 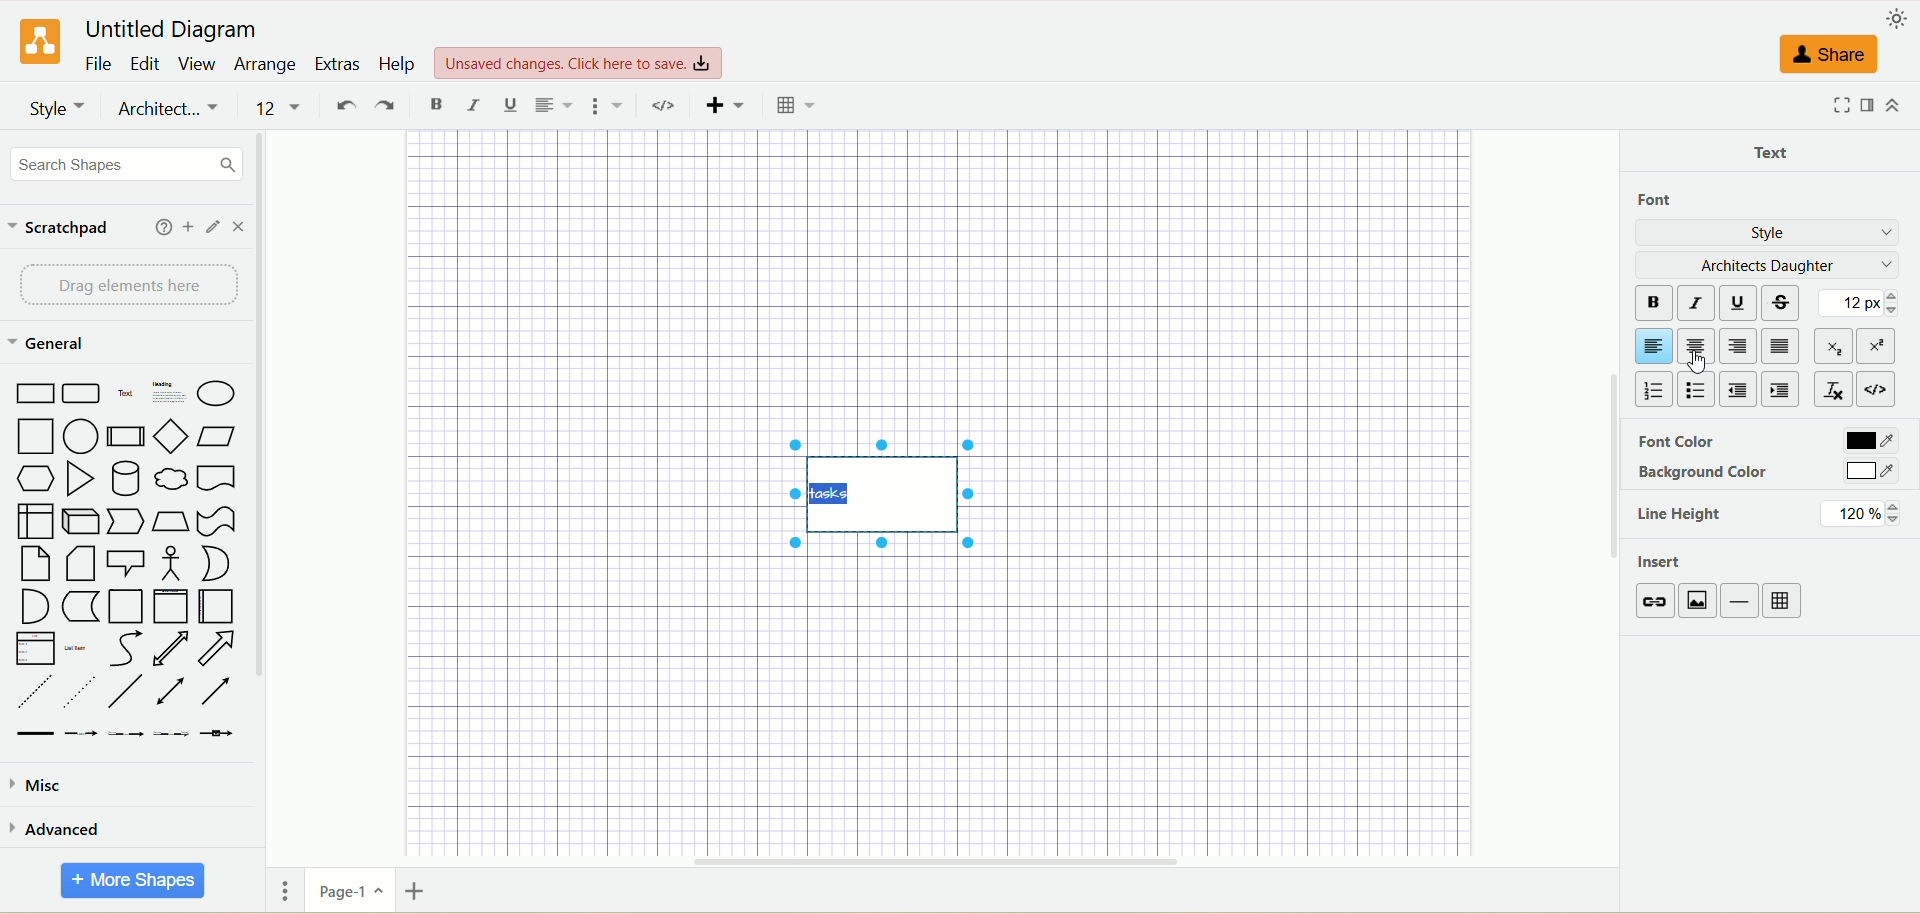 I want to click on Curved Arrow, so click(x=125, y=650).